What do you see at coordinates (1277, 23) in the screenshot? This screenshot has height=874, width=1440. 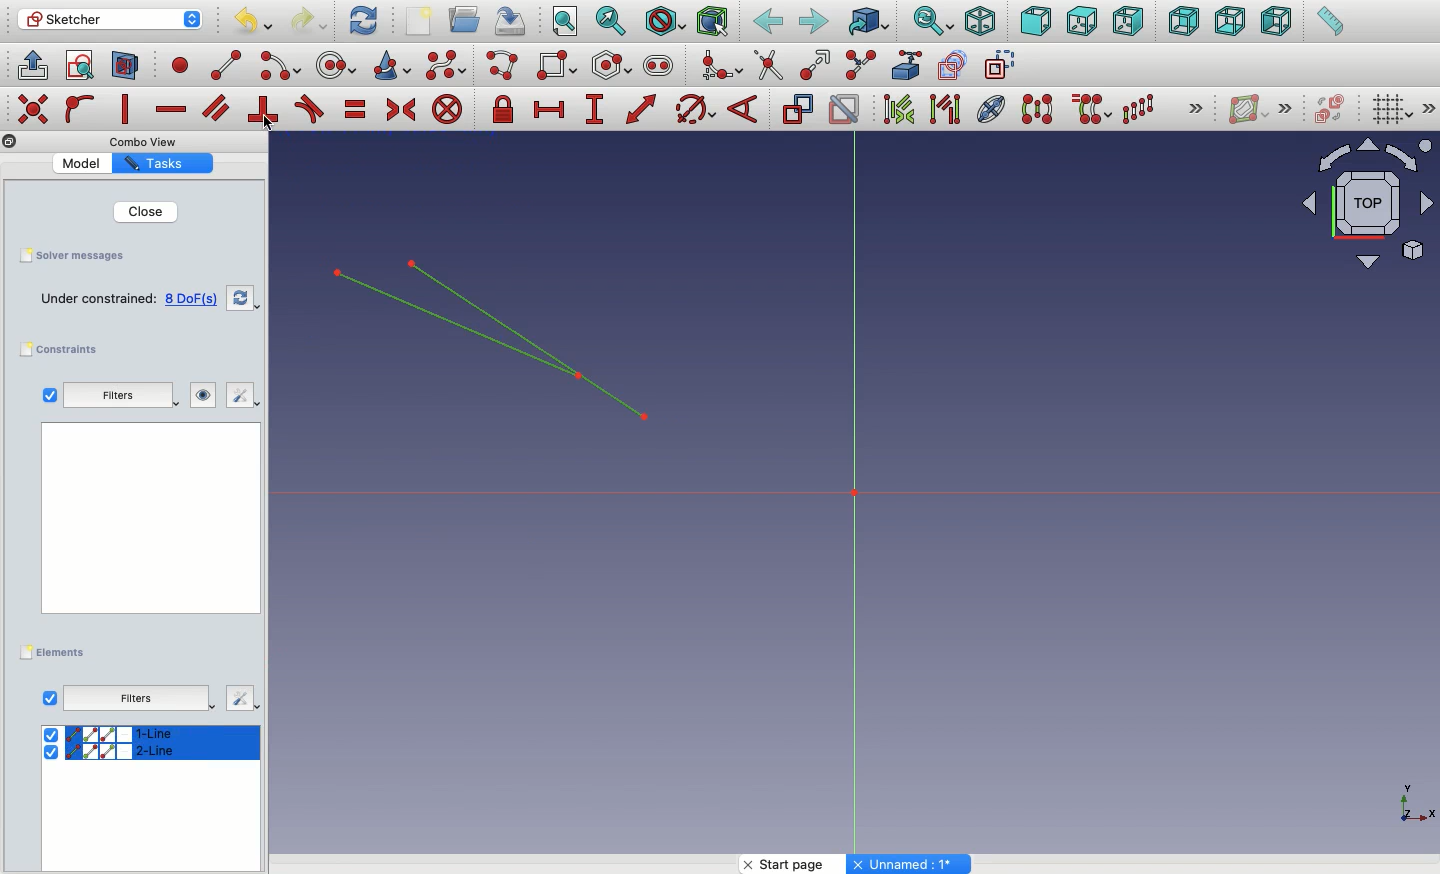 I see `Left` at bounding box center [1277, 23].